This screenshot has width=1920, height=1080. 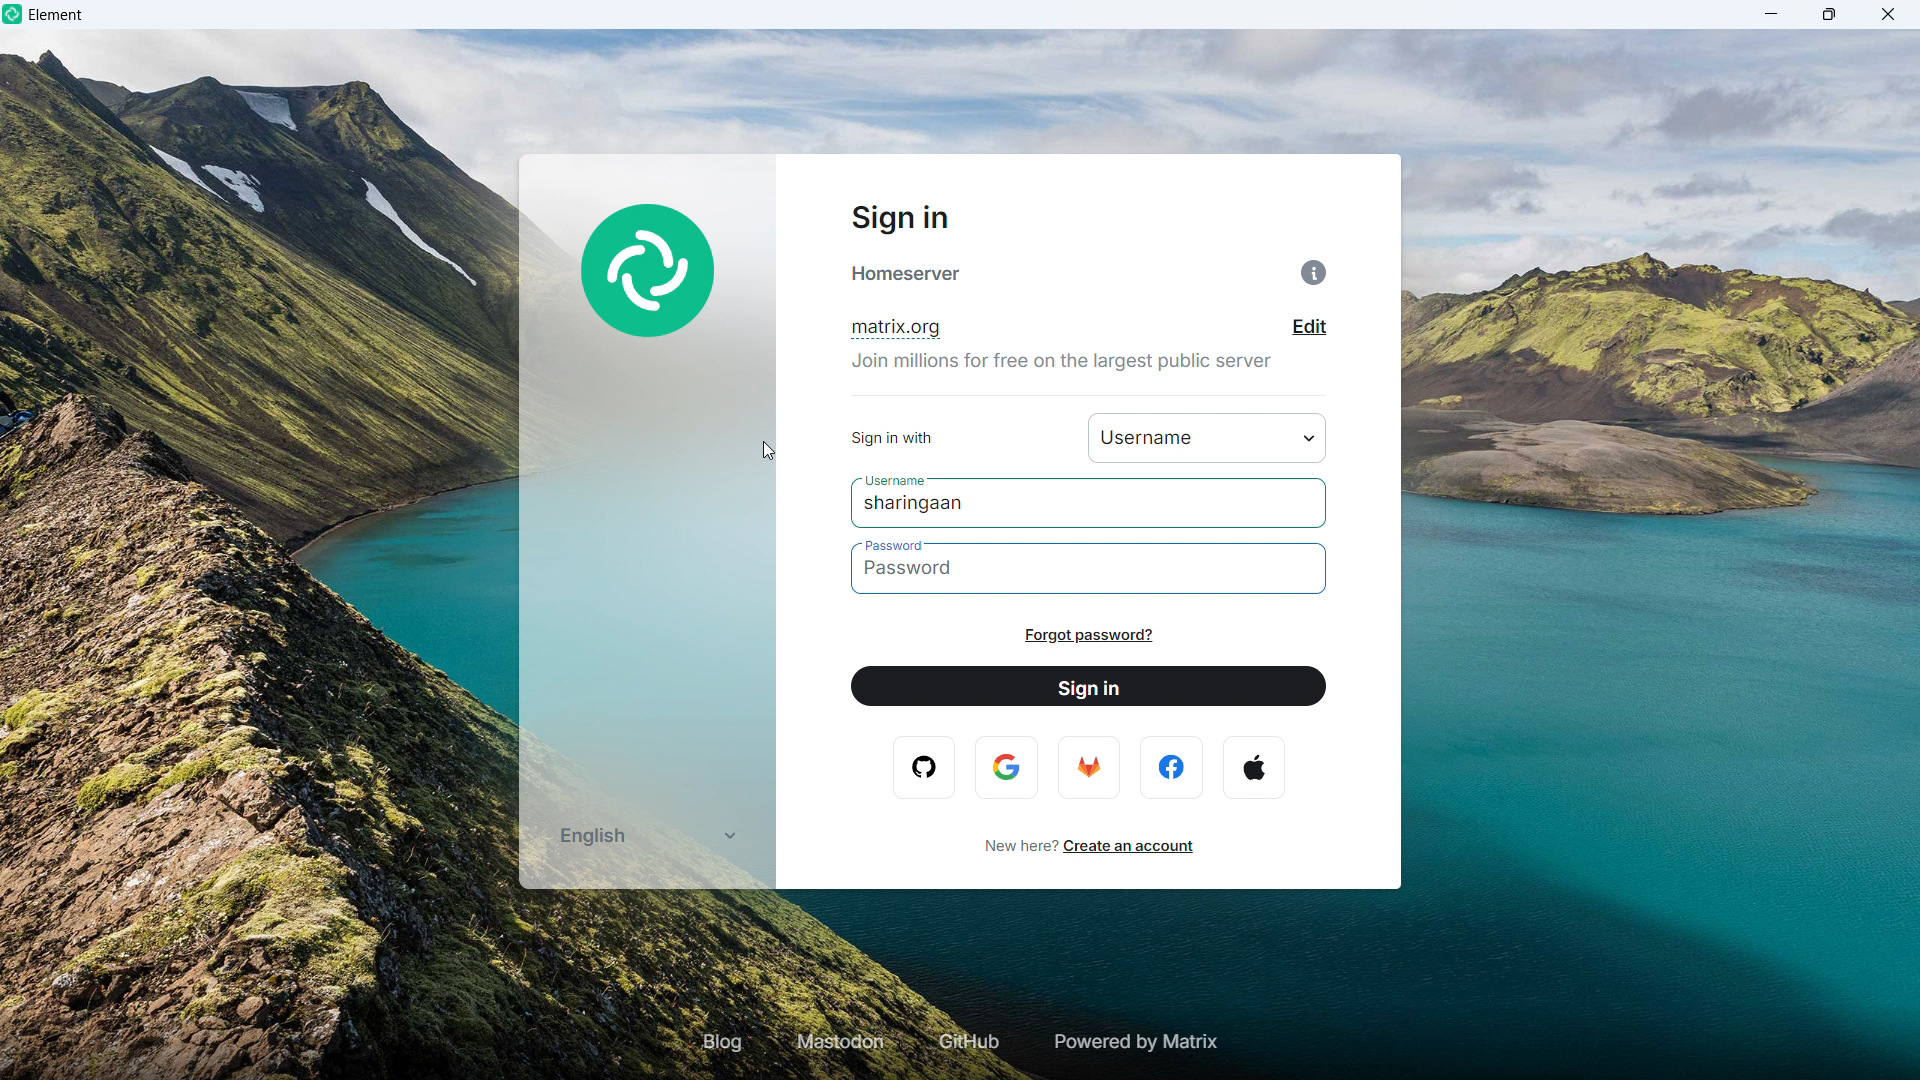 I want to click on Username typed in , so click(x=921, y=505).